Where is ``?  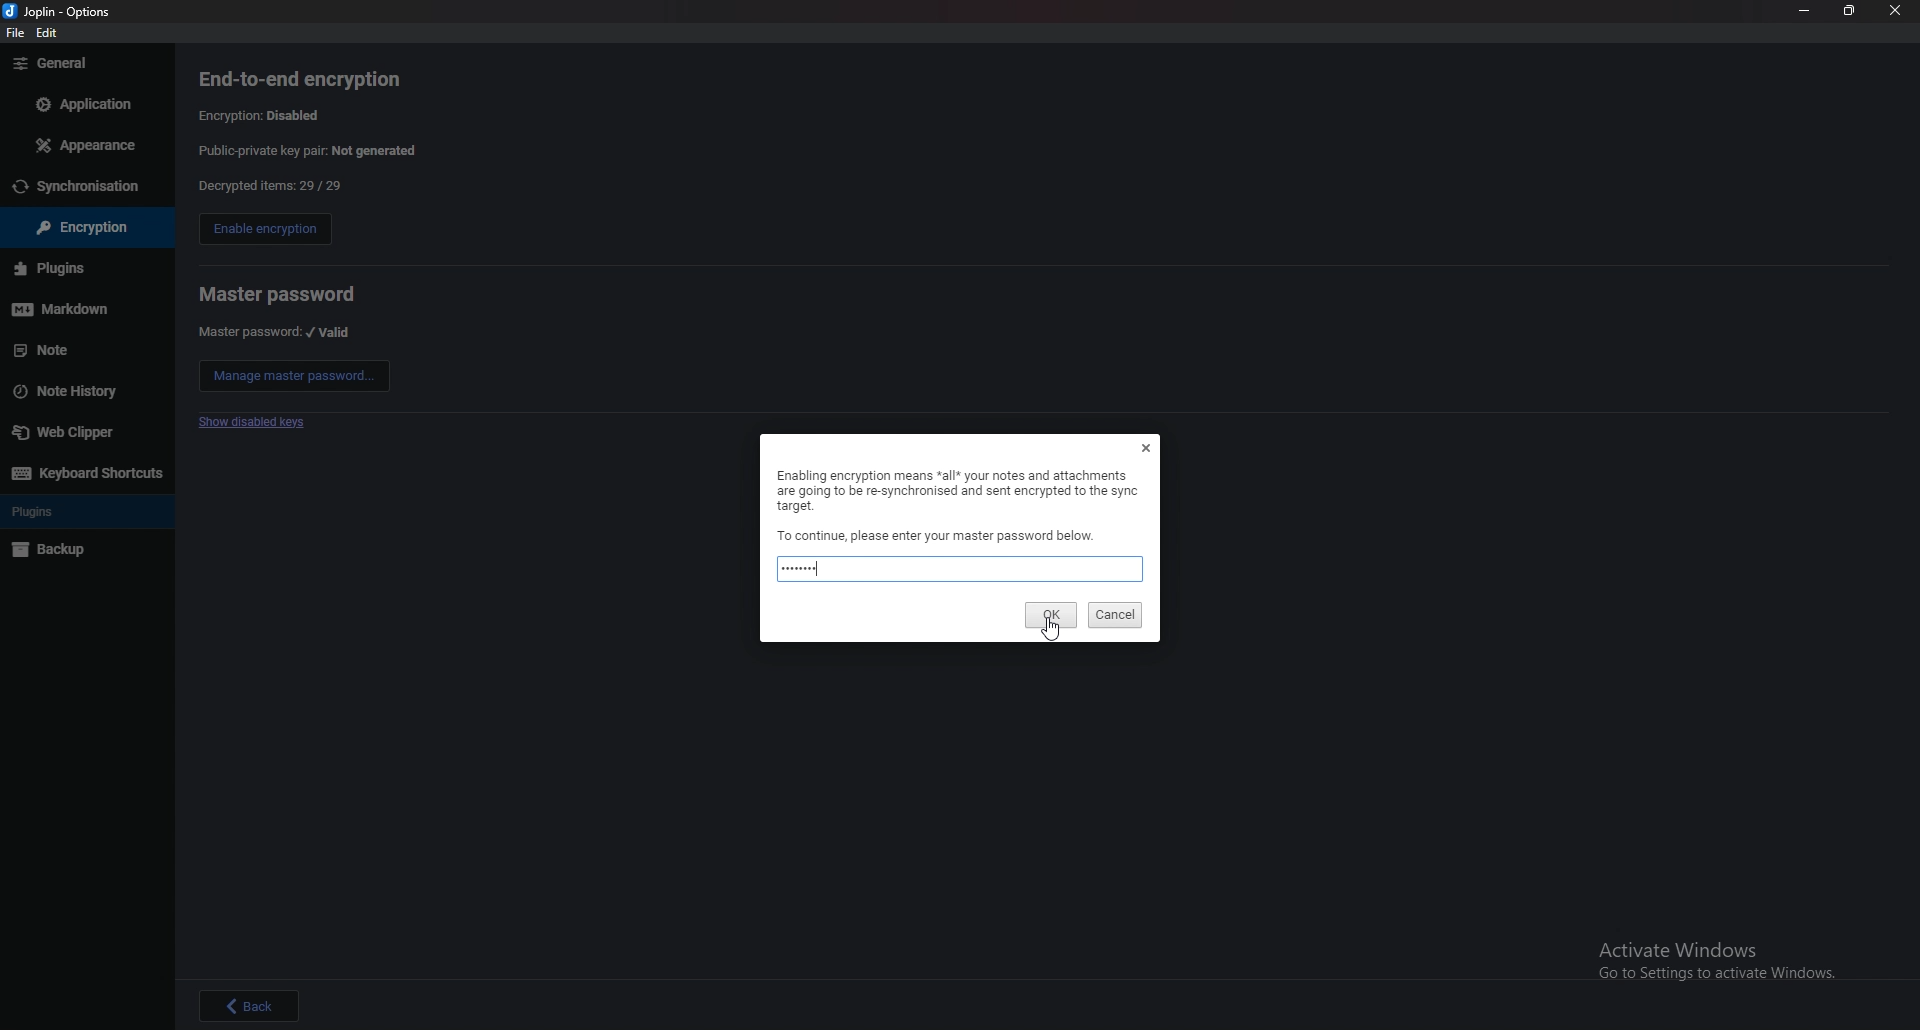
 is located at coordinates (254, 1004).